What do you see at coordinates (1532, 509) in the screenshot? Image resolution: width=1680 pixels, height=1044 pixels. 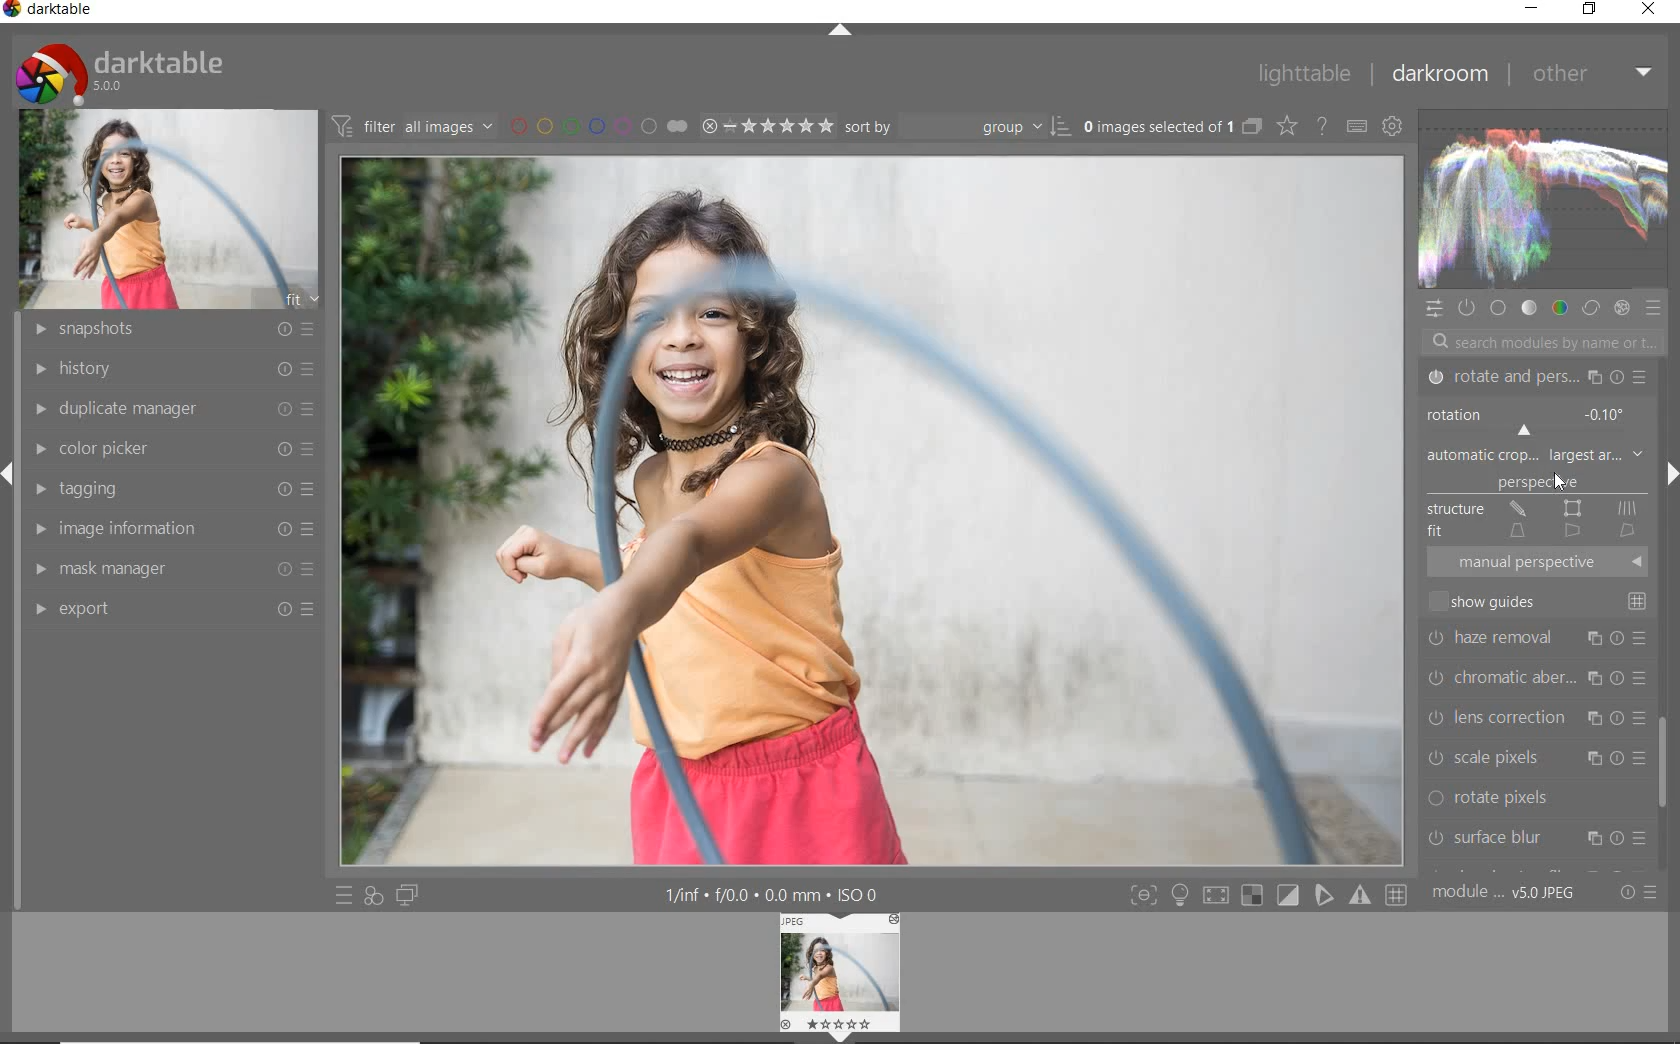 I see `STRUCTURE` at bounding box center [1532, 509].